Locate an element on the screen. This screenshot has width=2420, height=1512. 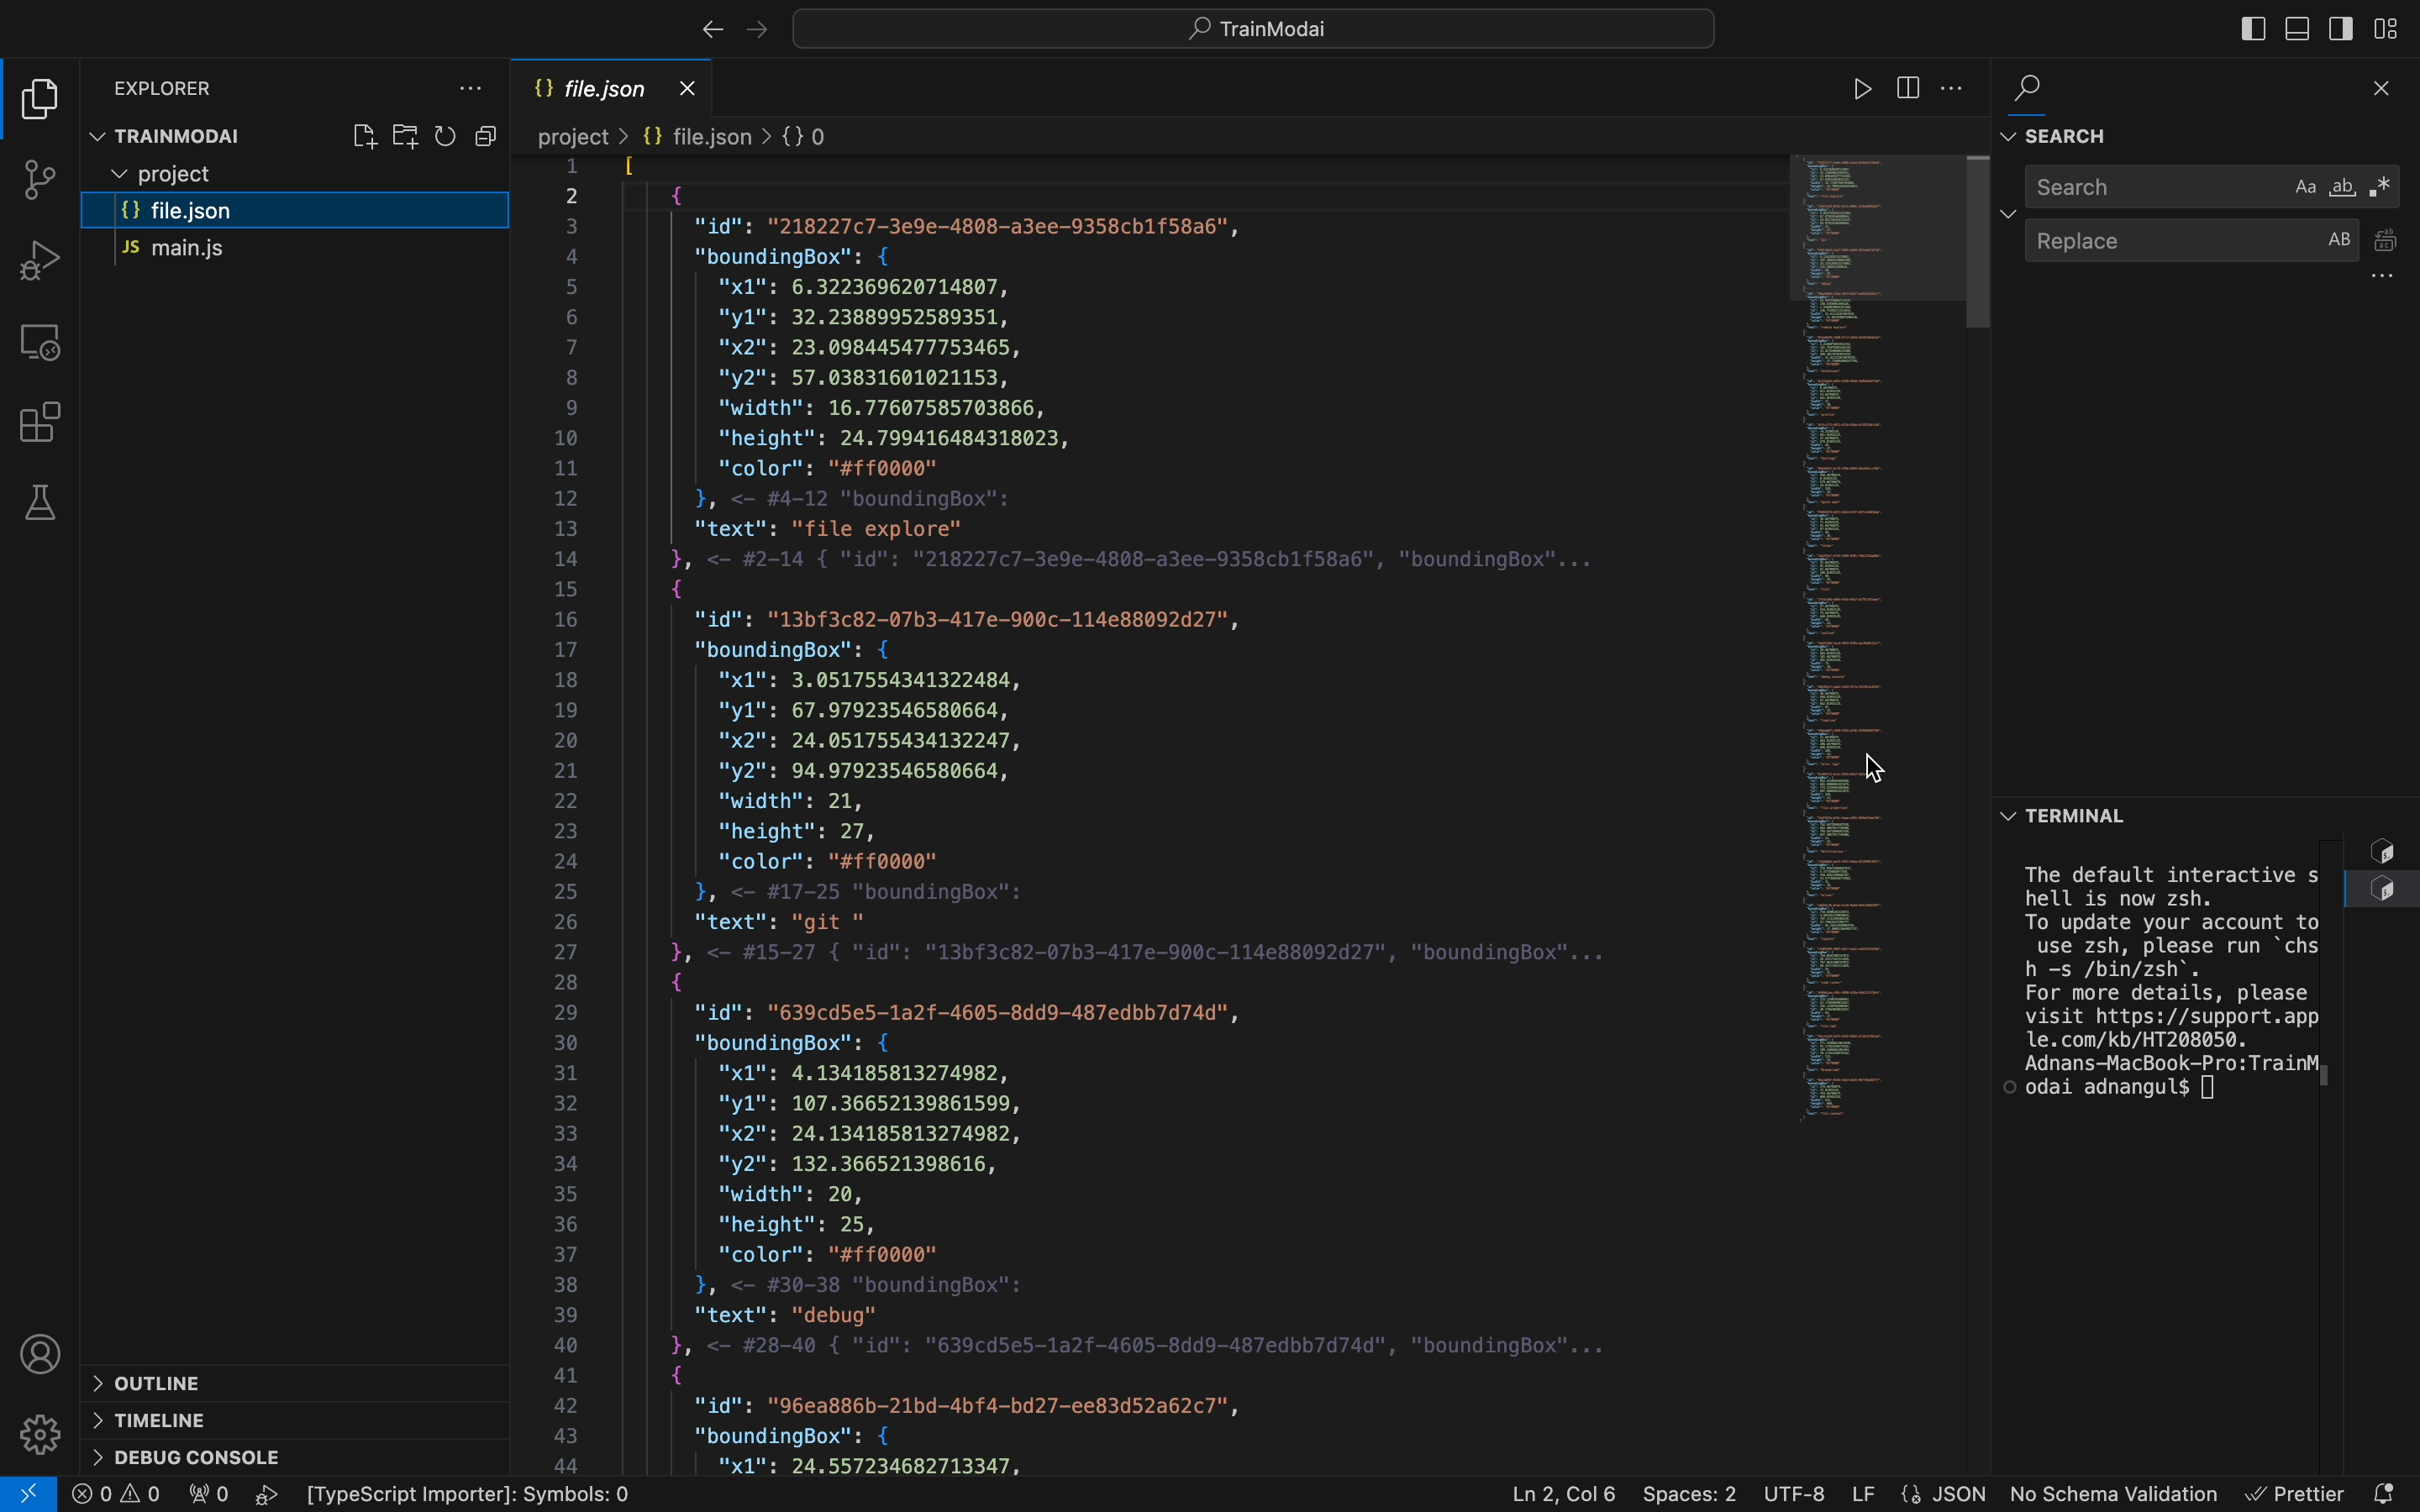
trainmodal is located at coordinates (173, 132).